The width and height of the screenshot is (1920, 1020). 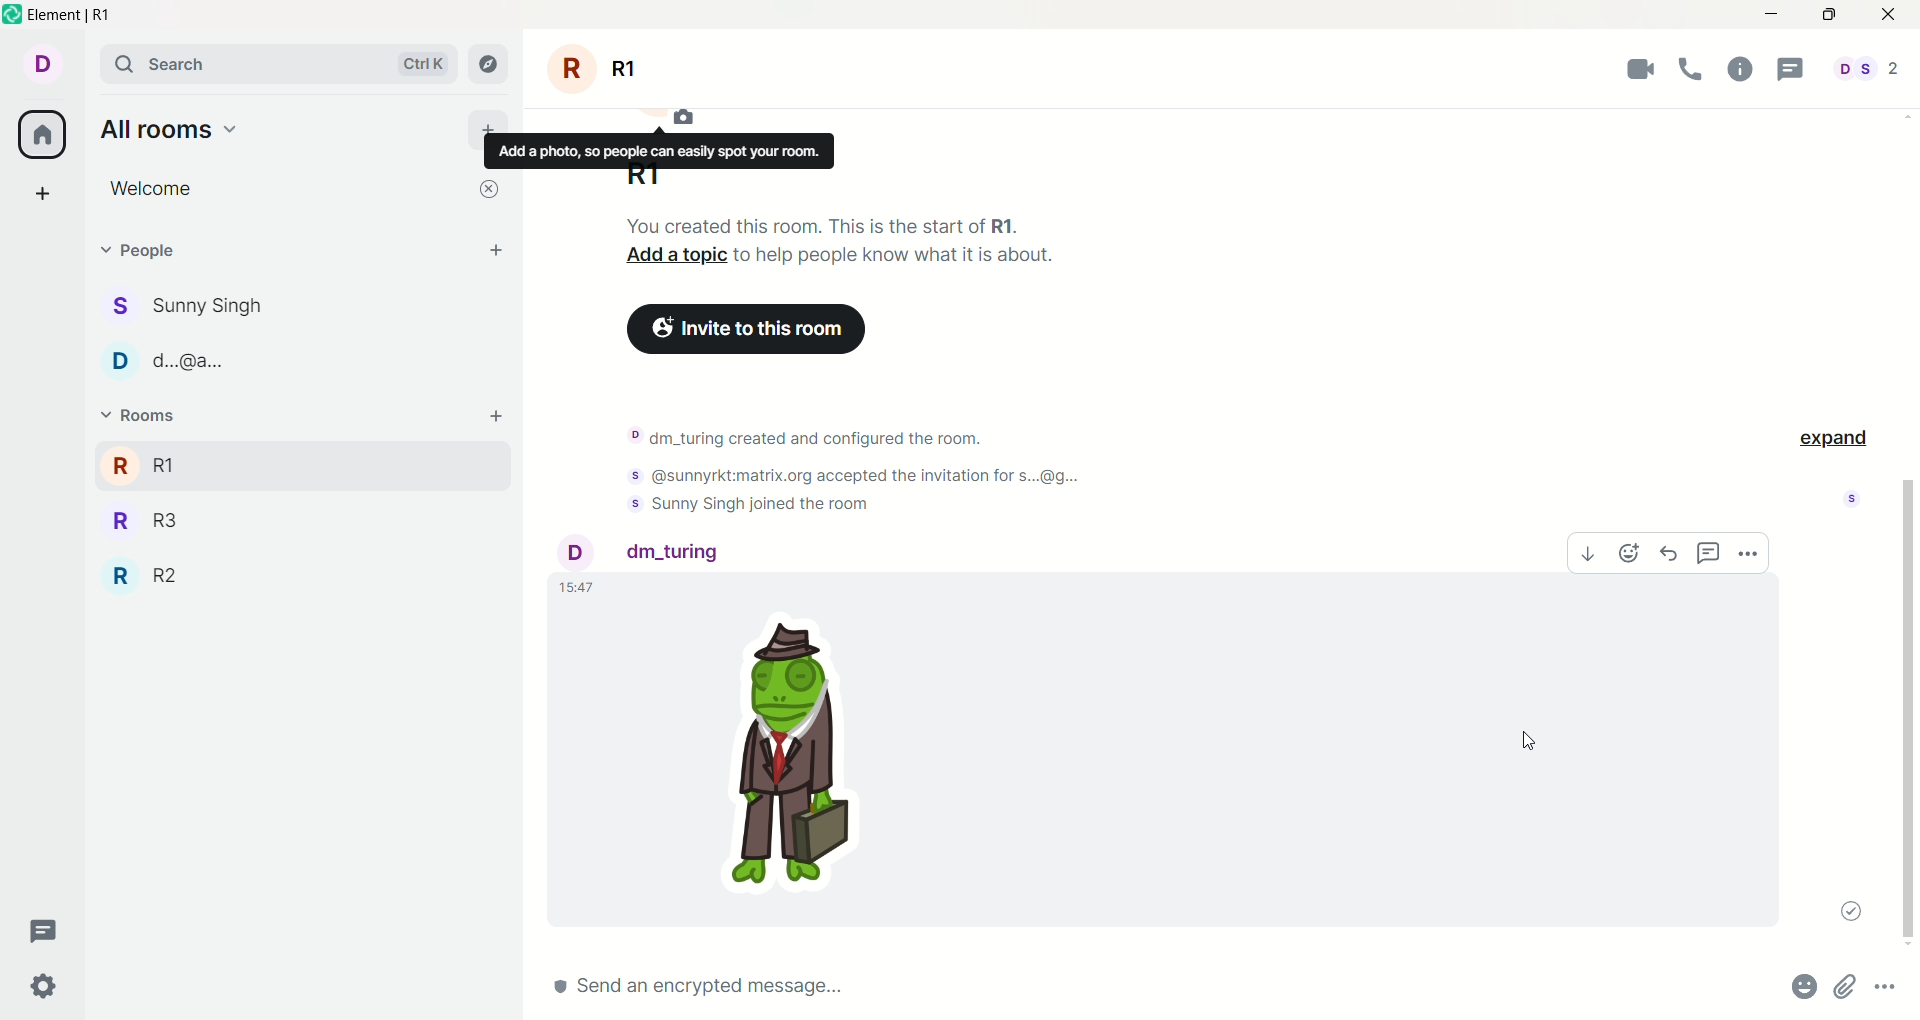 What do you see at coordinates (578, 588) in the screenshot?
I see `Time of message` at bounding box center [578, 588].